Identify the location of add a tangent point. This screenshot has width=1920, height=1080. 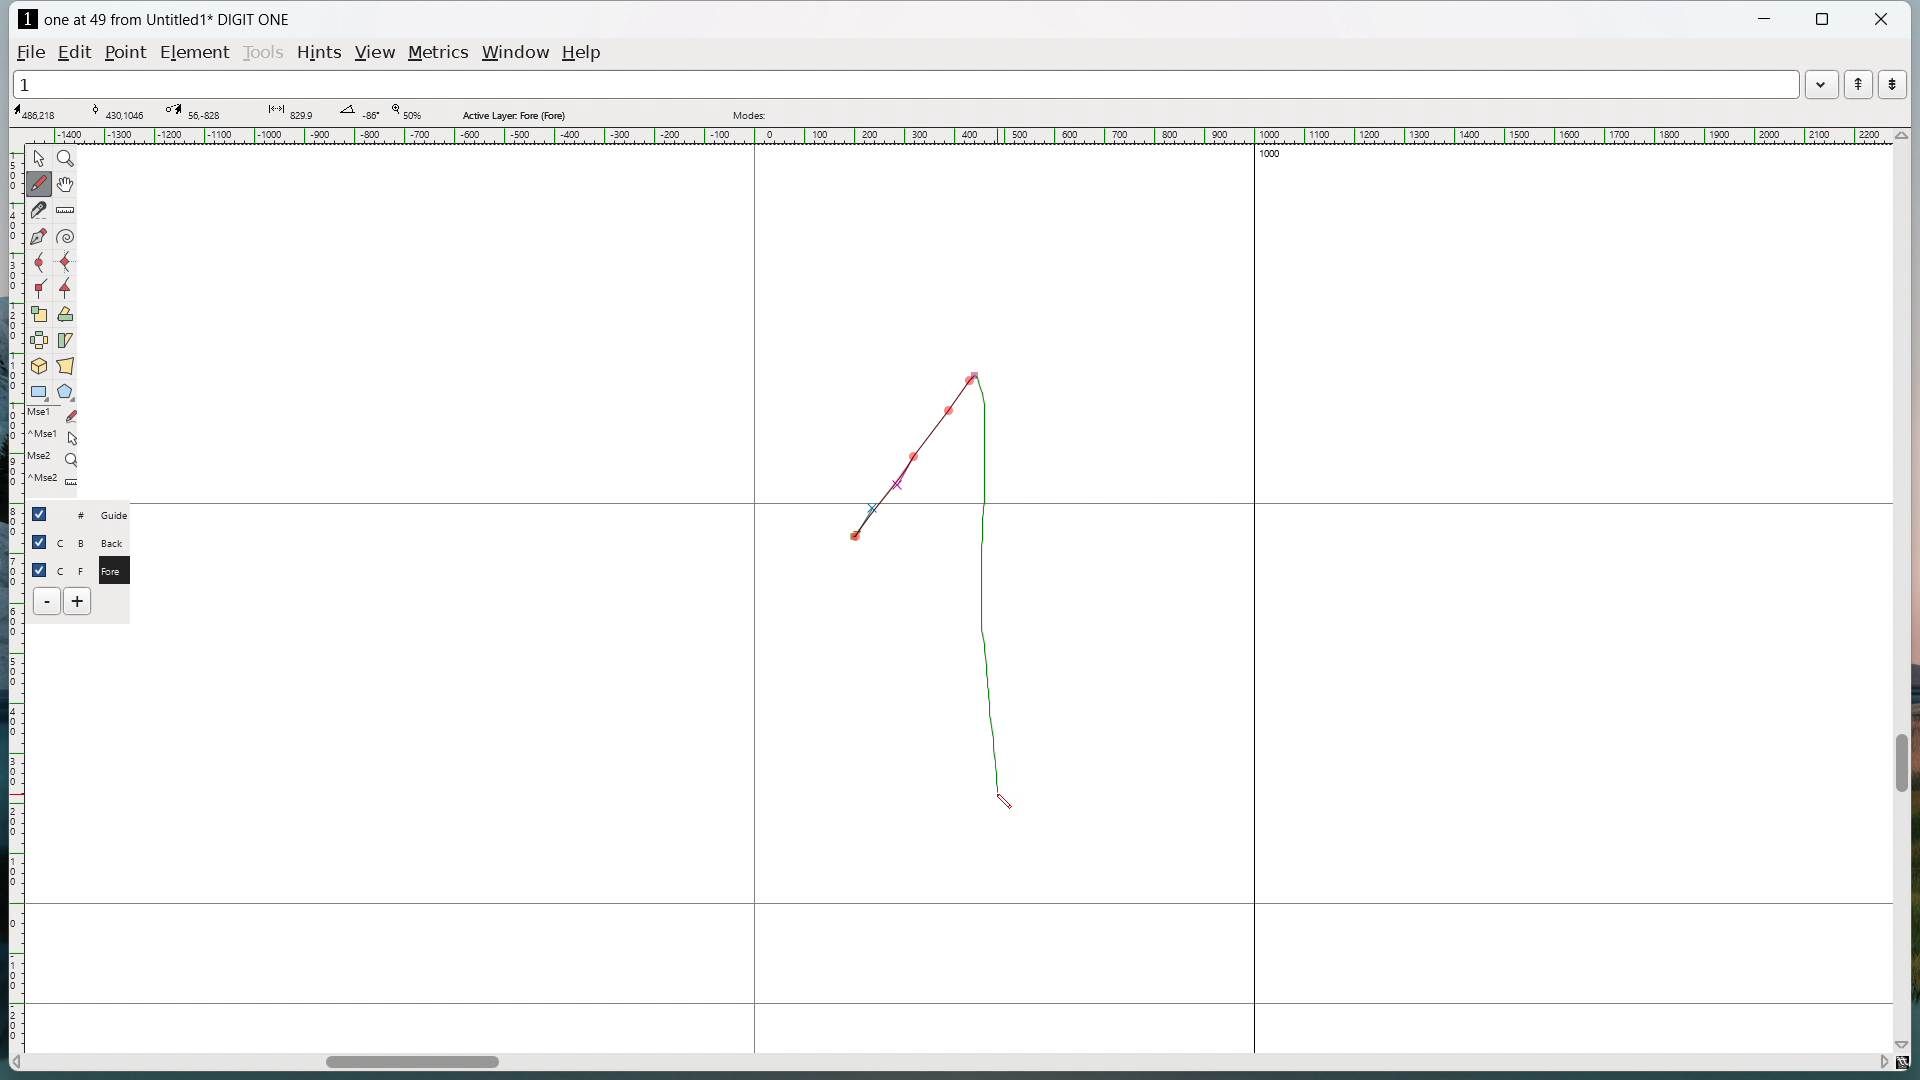
(65, 288).